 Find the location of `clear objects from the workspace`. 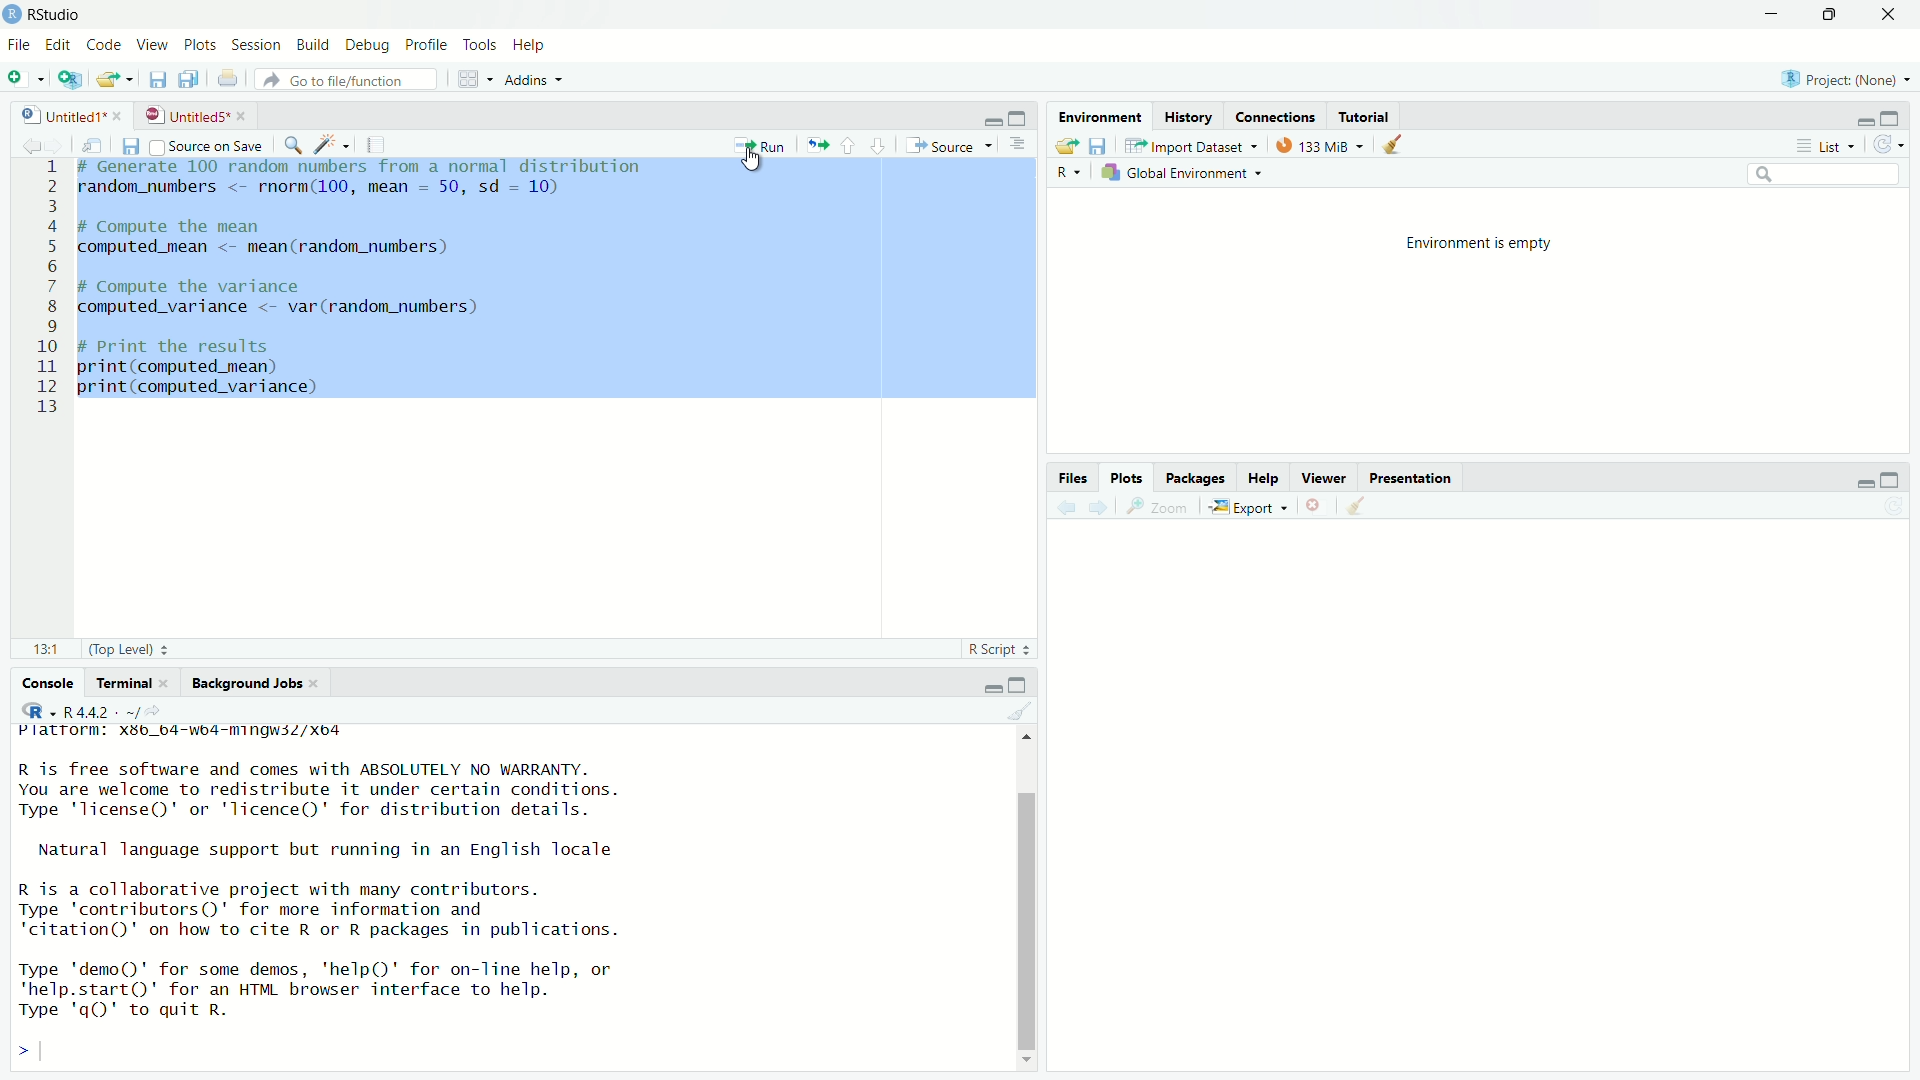

clear objects from the workspace is located at coordinates (1400, 147).